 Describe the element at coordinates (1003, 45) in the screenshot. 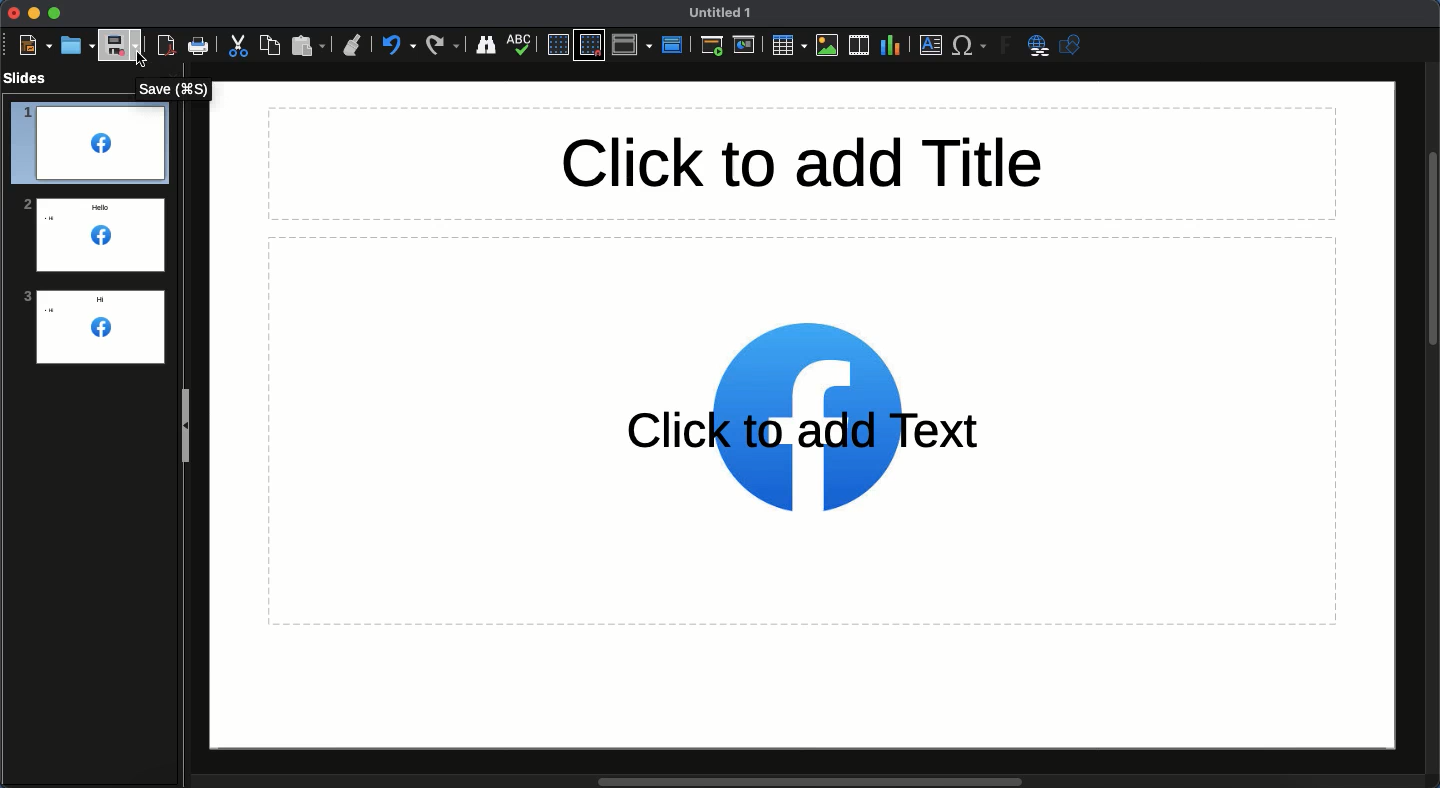

I see `Fontwork` at that location.